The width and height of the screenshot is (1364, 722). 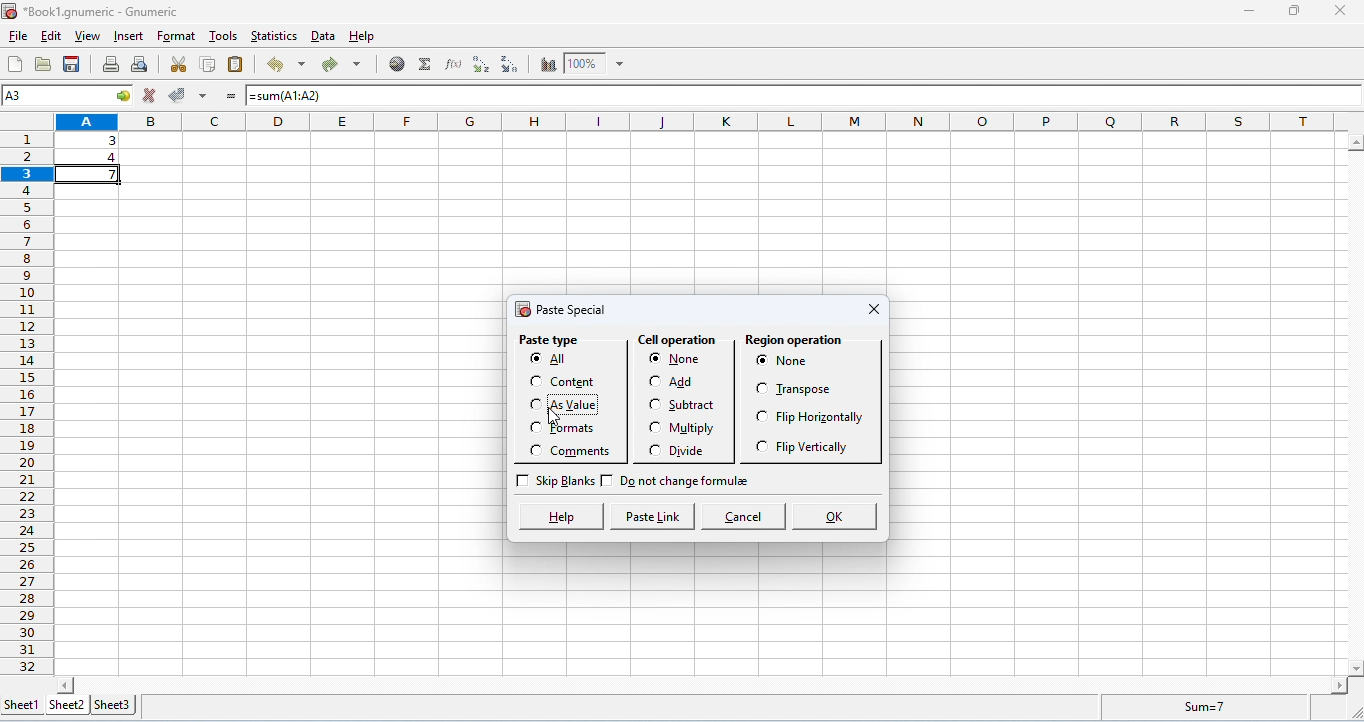 What do you see at coordinates (19, 36) in the screenshot?
I see `file` at bounding box center [19, 36].